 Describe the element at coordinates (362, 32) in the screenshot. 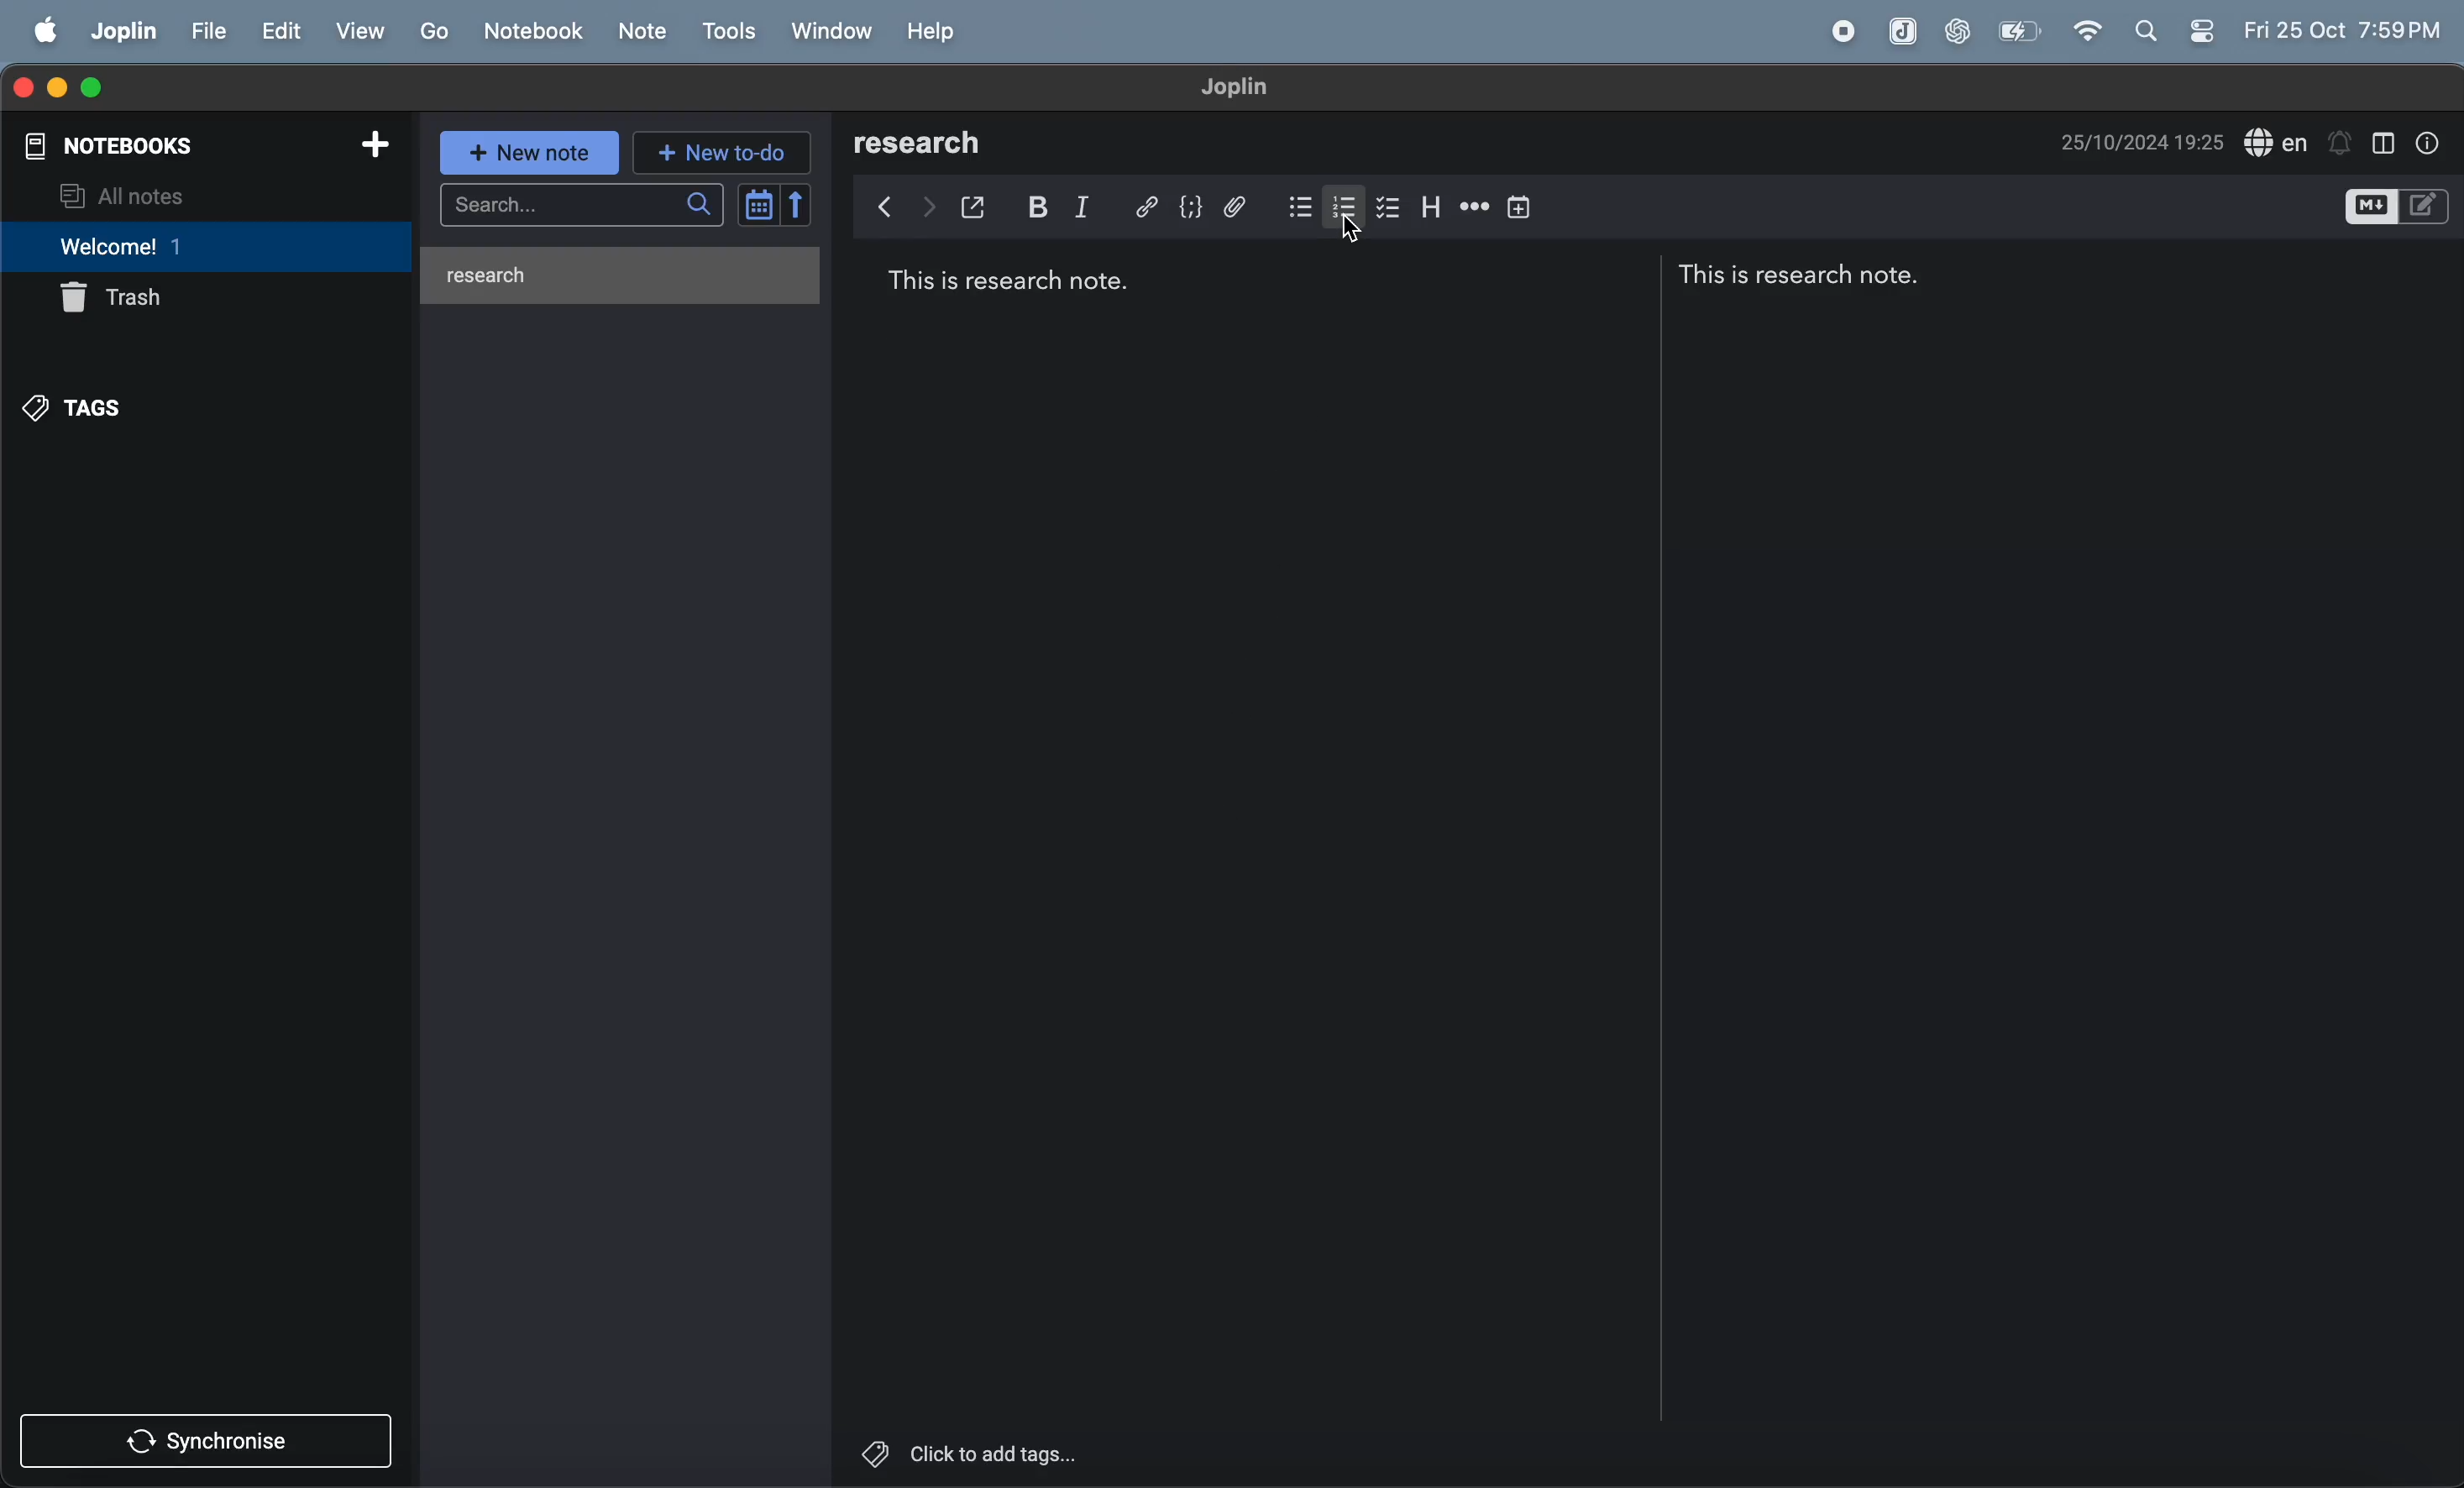

I see `view` at that location.